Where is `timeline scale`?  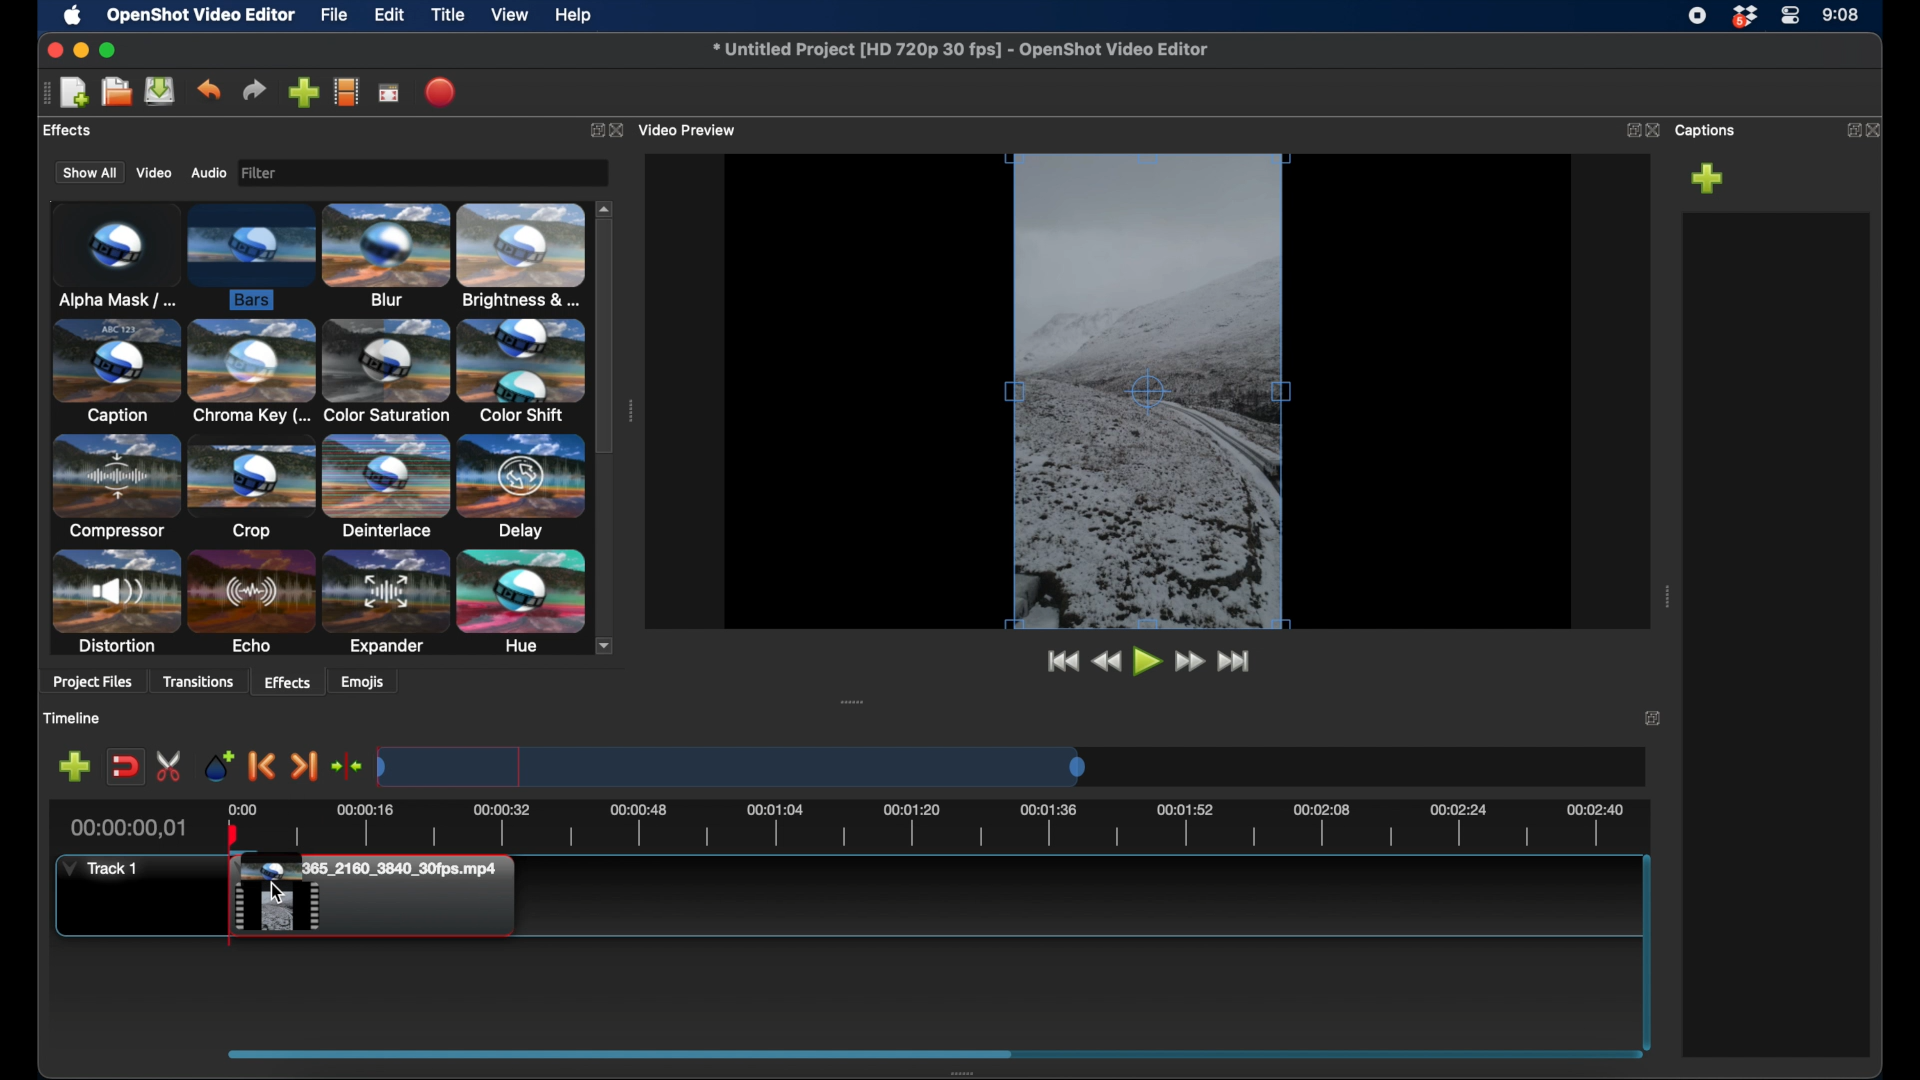 timeline scale is located at coordinates (730, 766).